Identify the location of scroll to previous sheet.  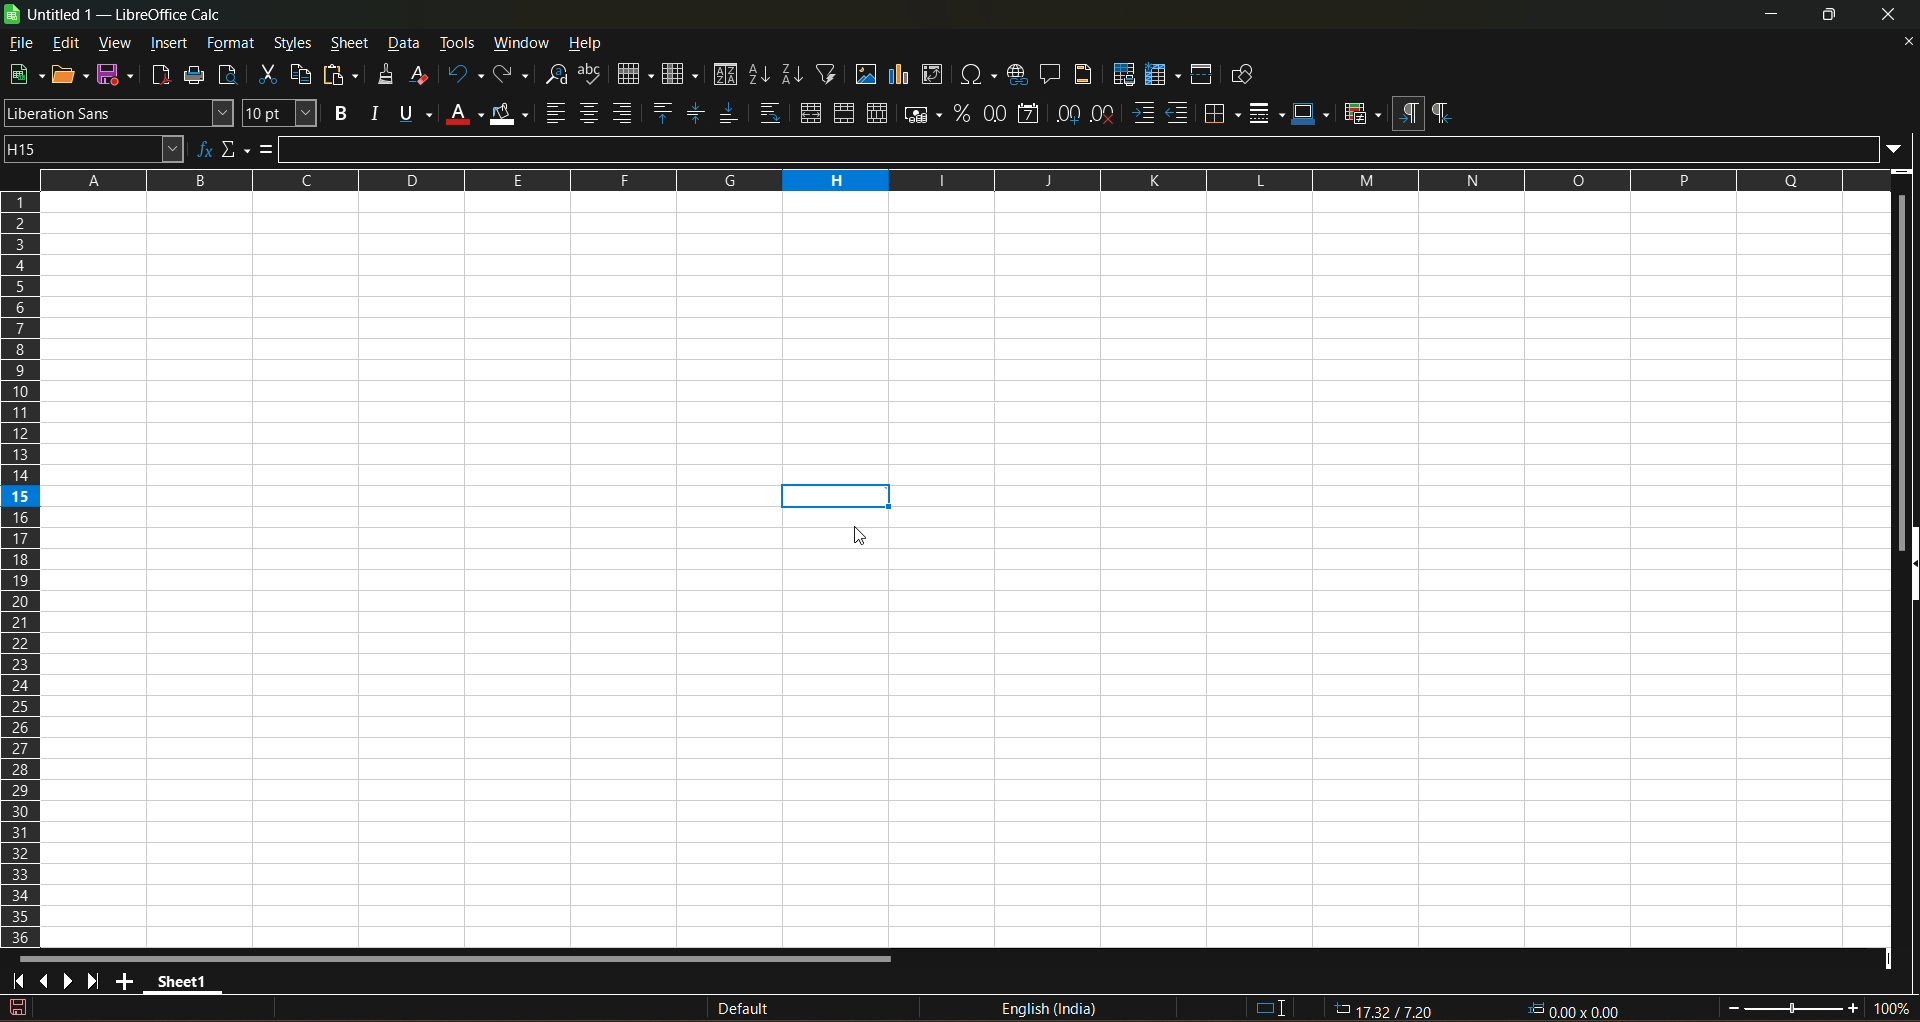
(48, 981).